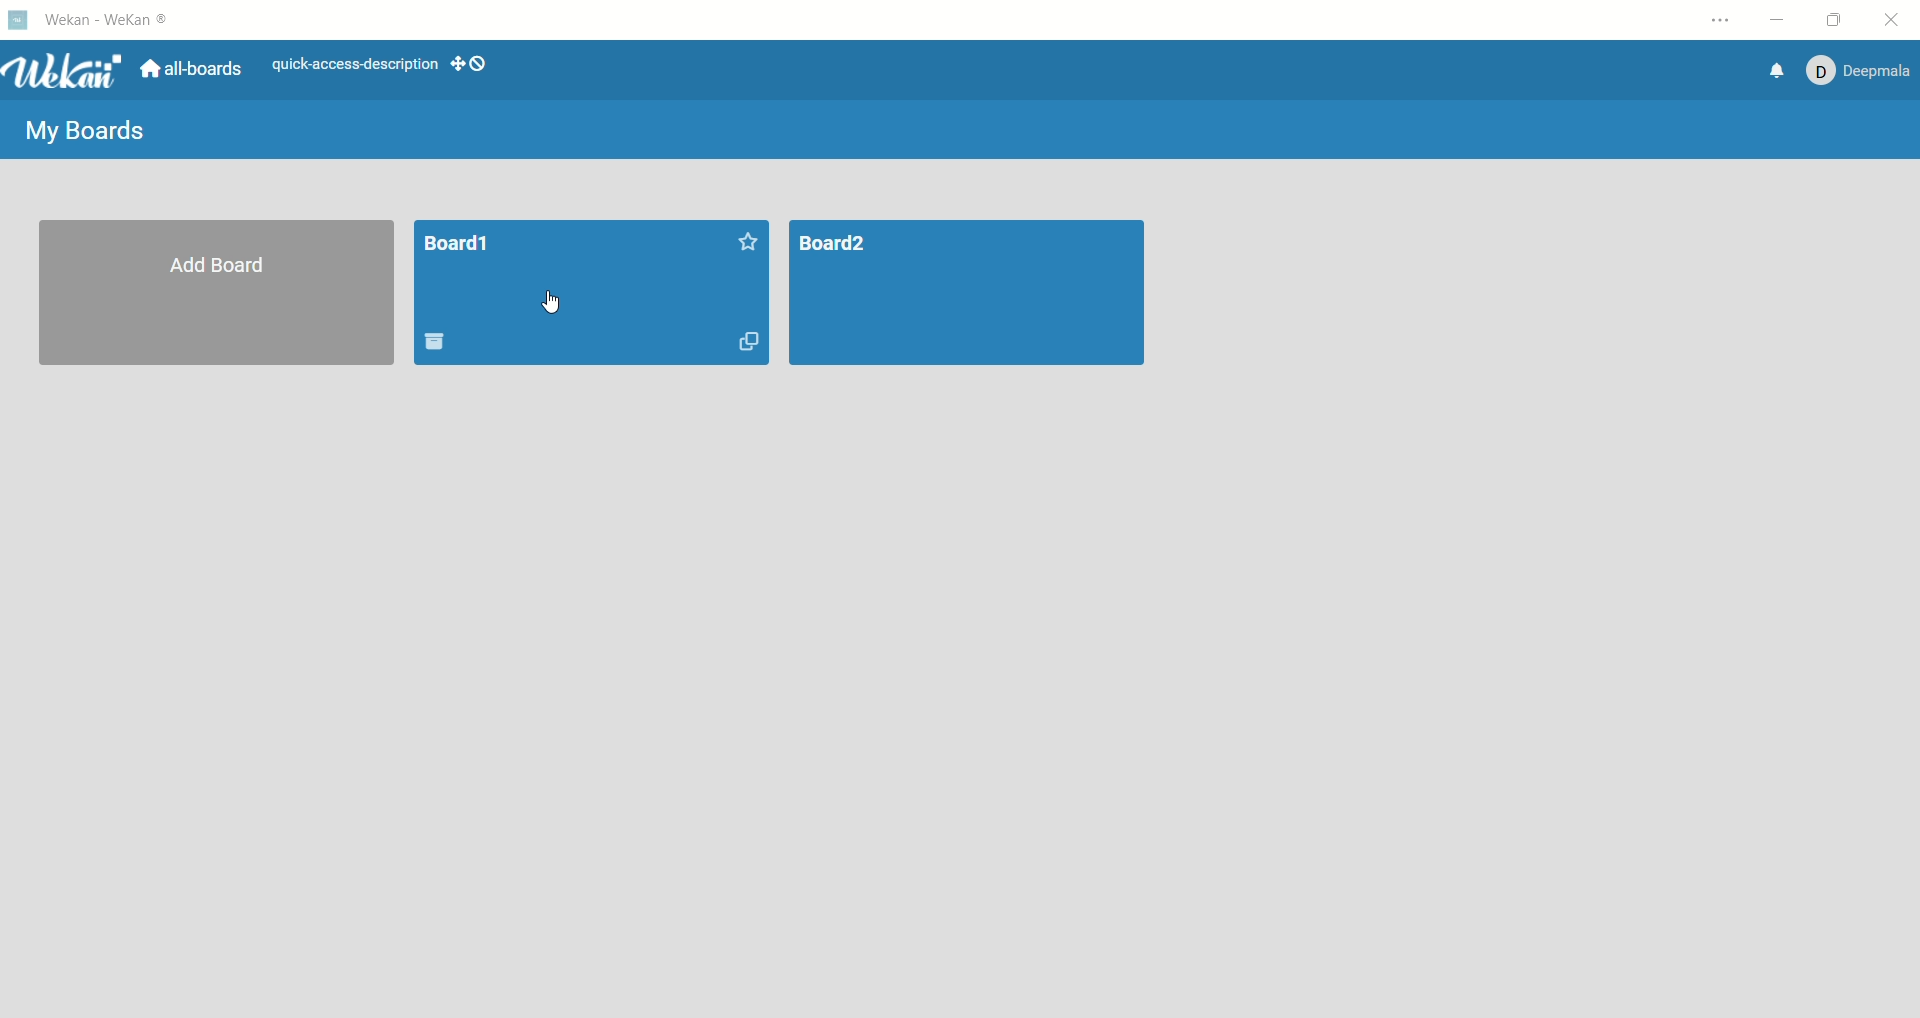  What do you see at coordinates (1721, 21) in the screenshot?
I see `settings and options` at bounding box center [1721, 21].